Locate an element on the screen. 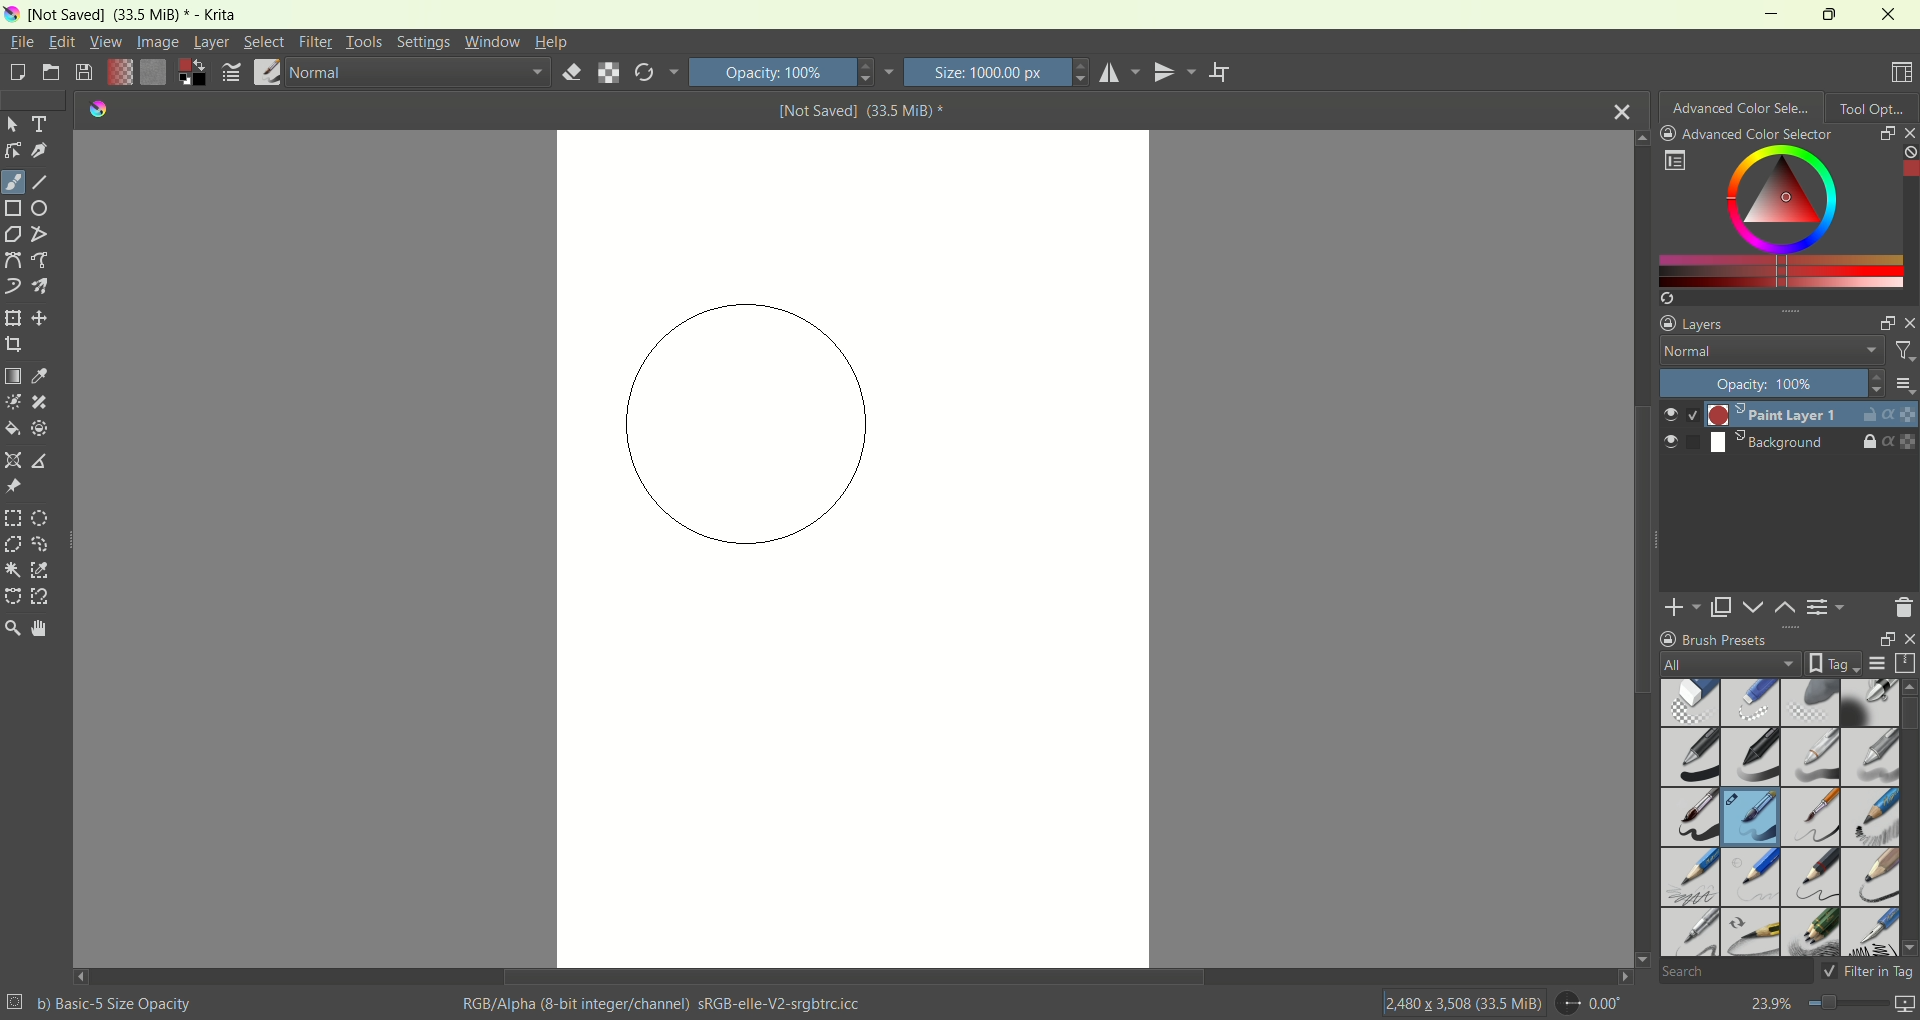  vertical scroll bar is located at coordinates (1908, 215).